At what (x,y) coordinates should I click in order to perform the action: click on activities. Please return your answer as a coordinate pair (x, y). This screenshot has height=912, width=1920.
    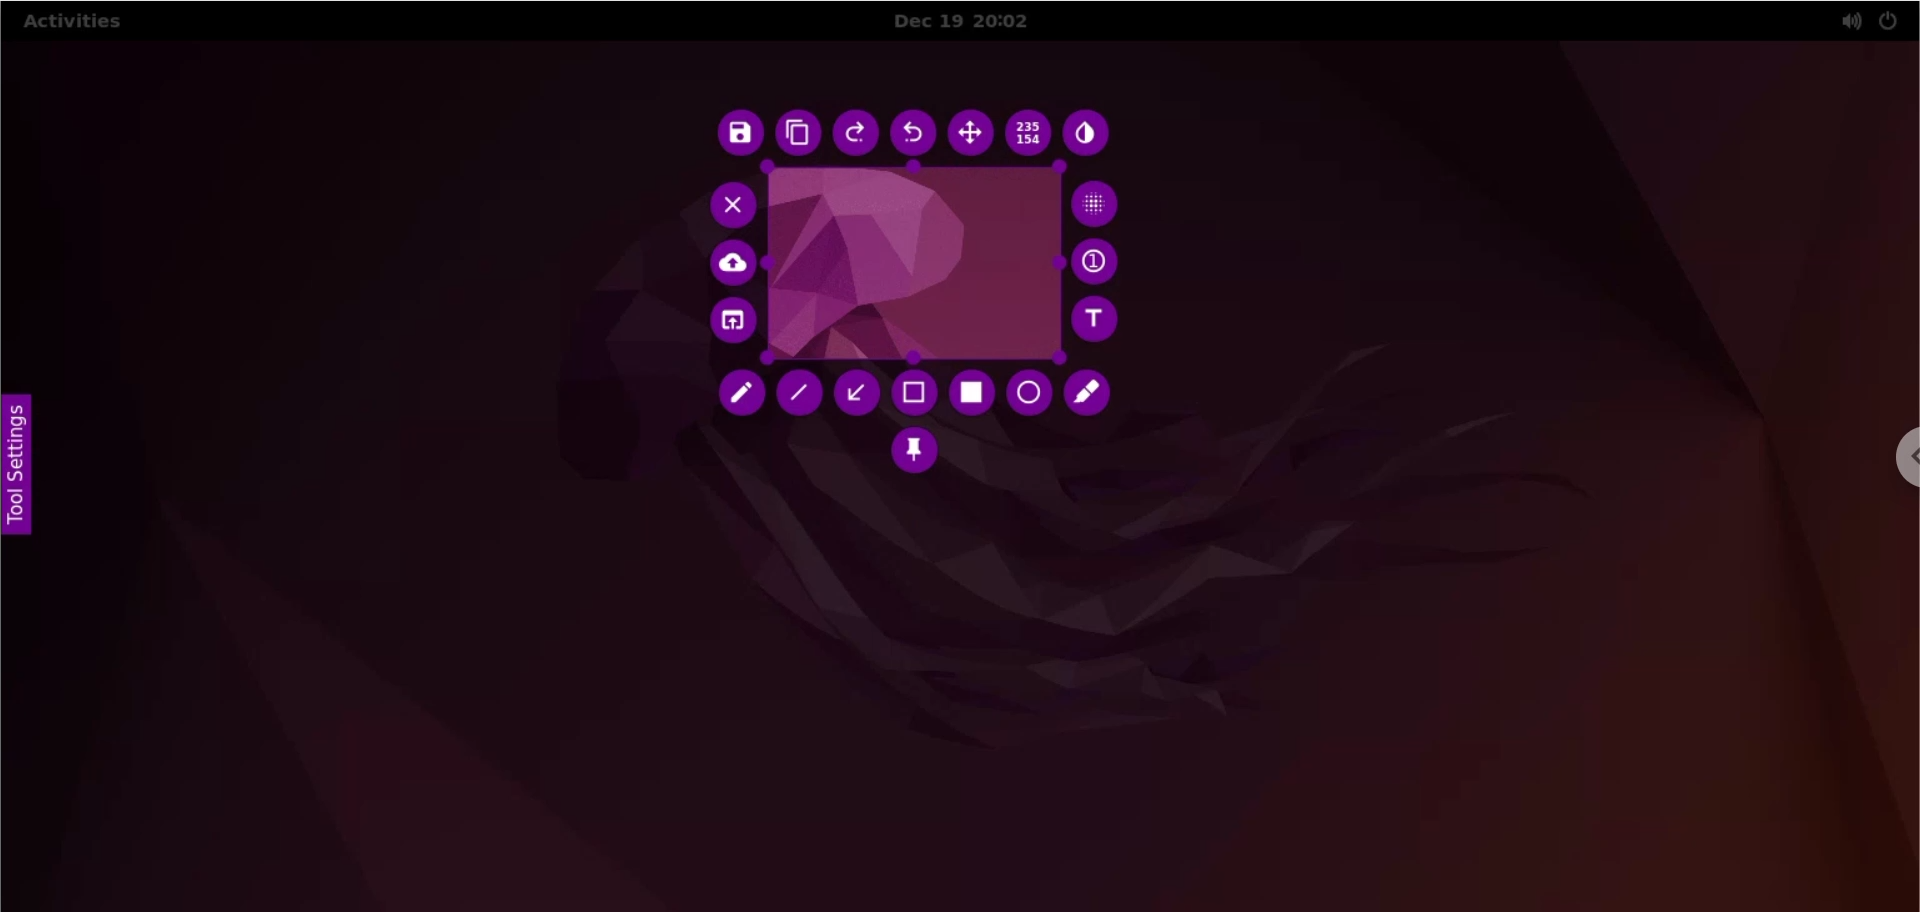
    Looking at the image, I should click on (73, 25).